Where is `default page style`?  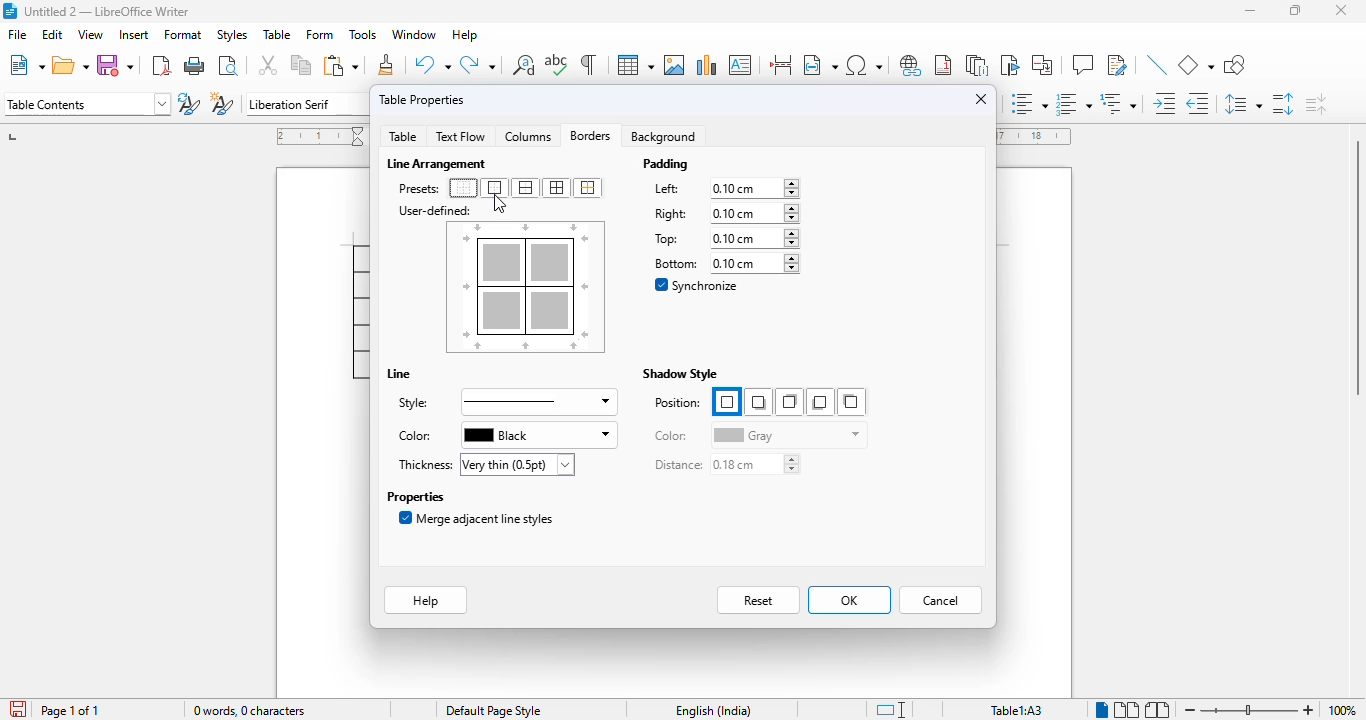
default page style is located at coordinates (494, 711).